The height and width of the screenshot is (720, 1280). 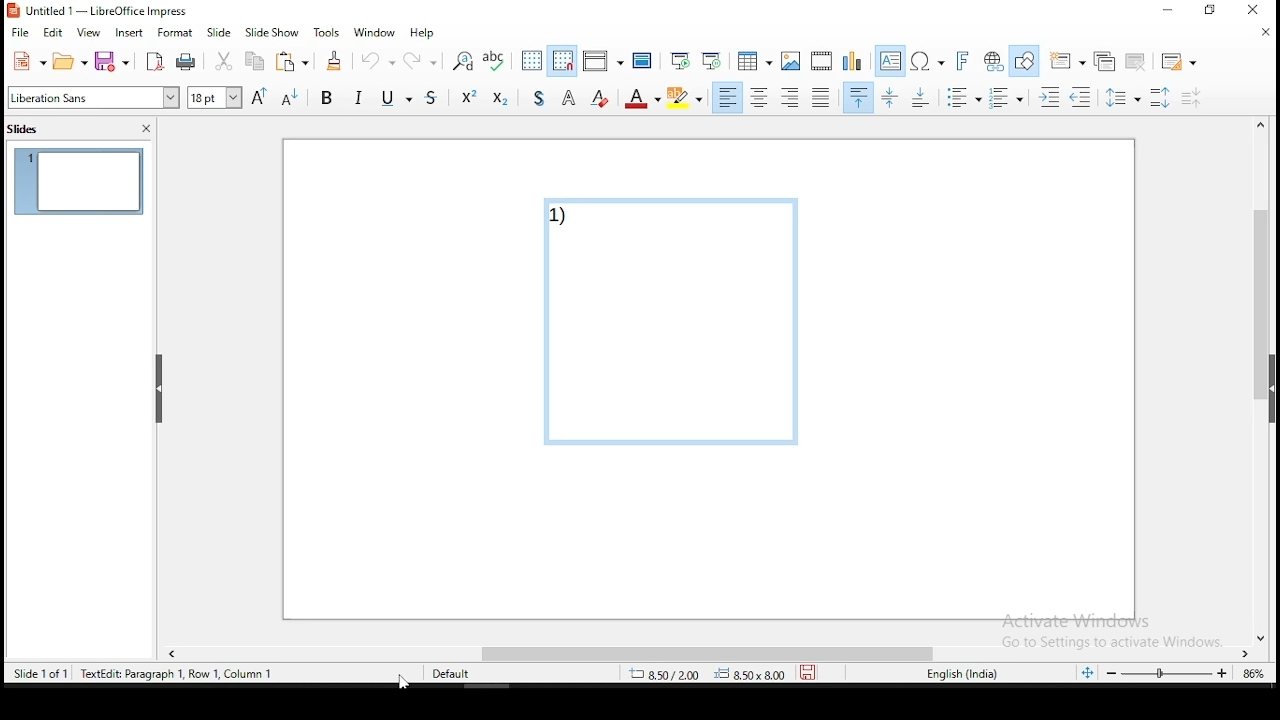 What do you see at coordinates (323, 32) in the screenshot?
I see `tools` at bounding box center [323, 32].